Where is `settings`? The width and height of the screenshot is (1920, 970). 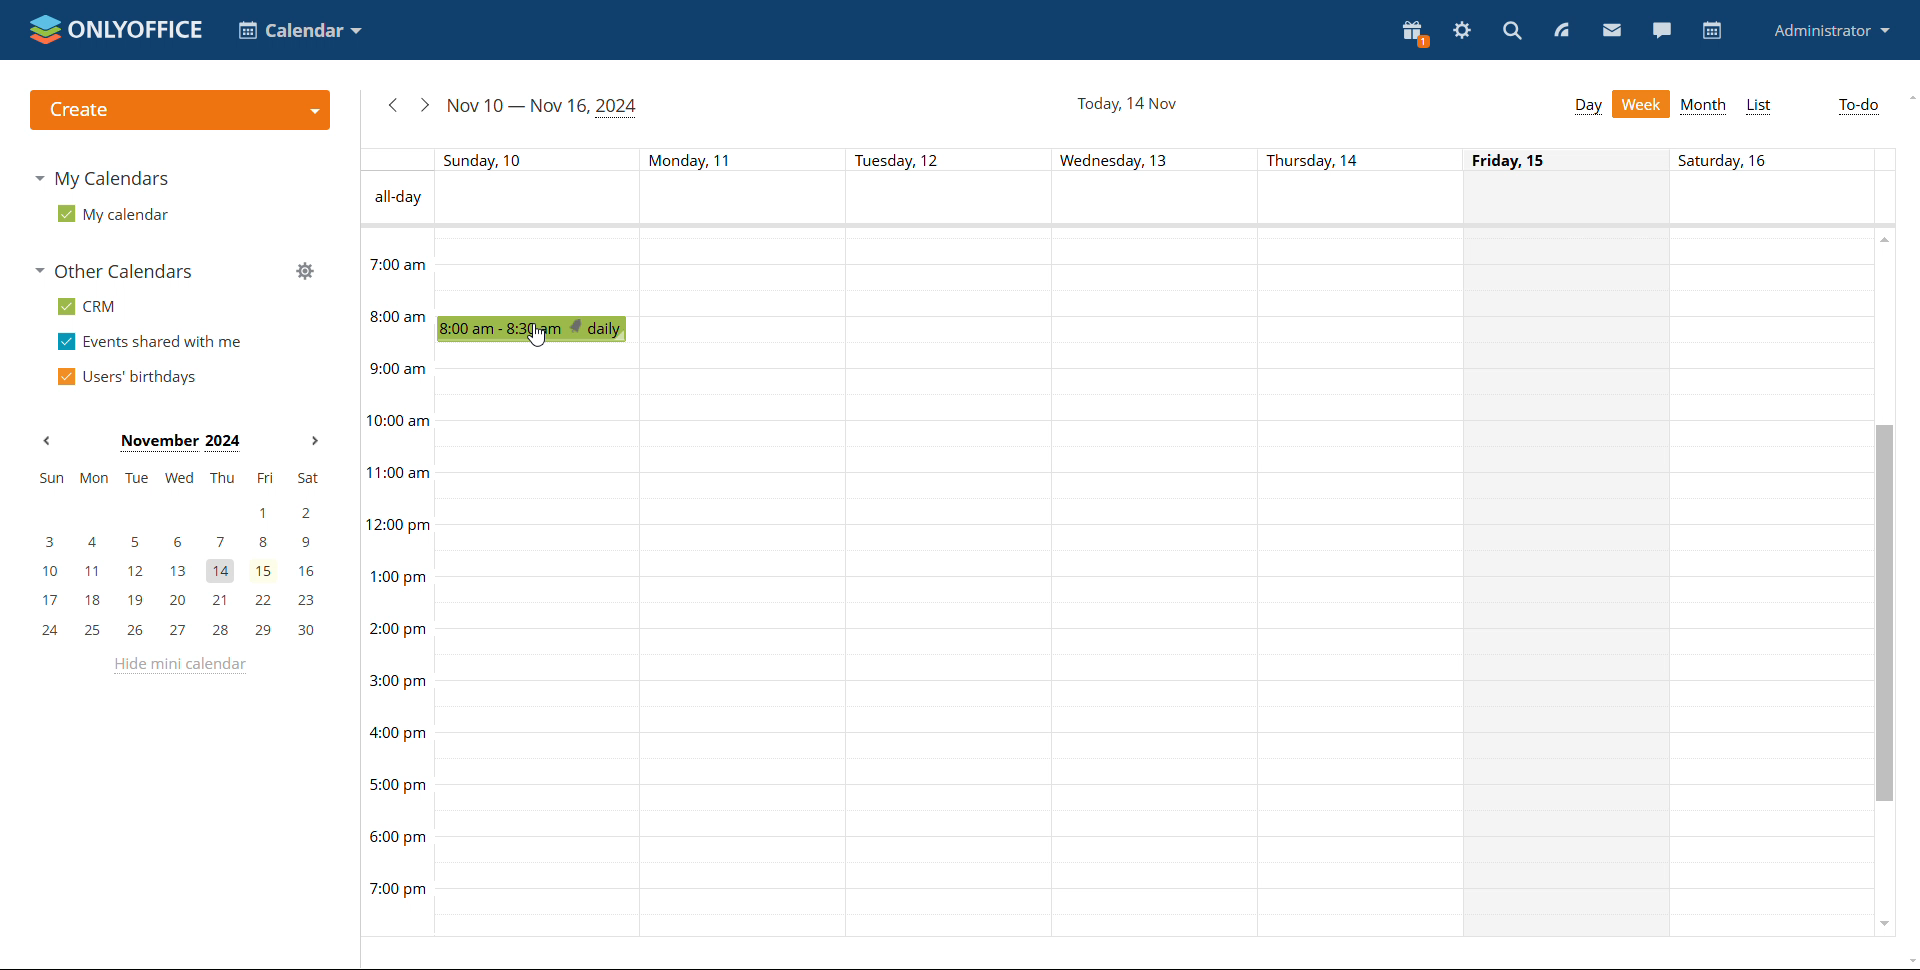 settings is located at coordinates (1462, 31).